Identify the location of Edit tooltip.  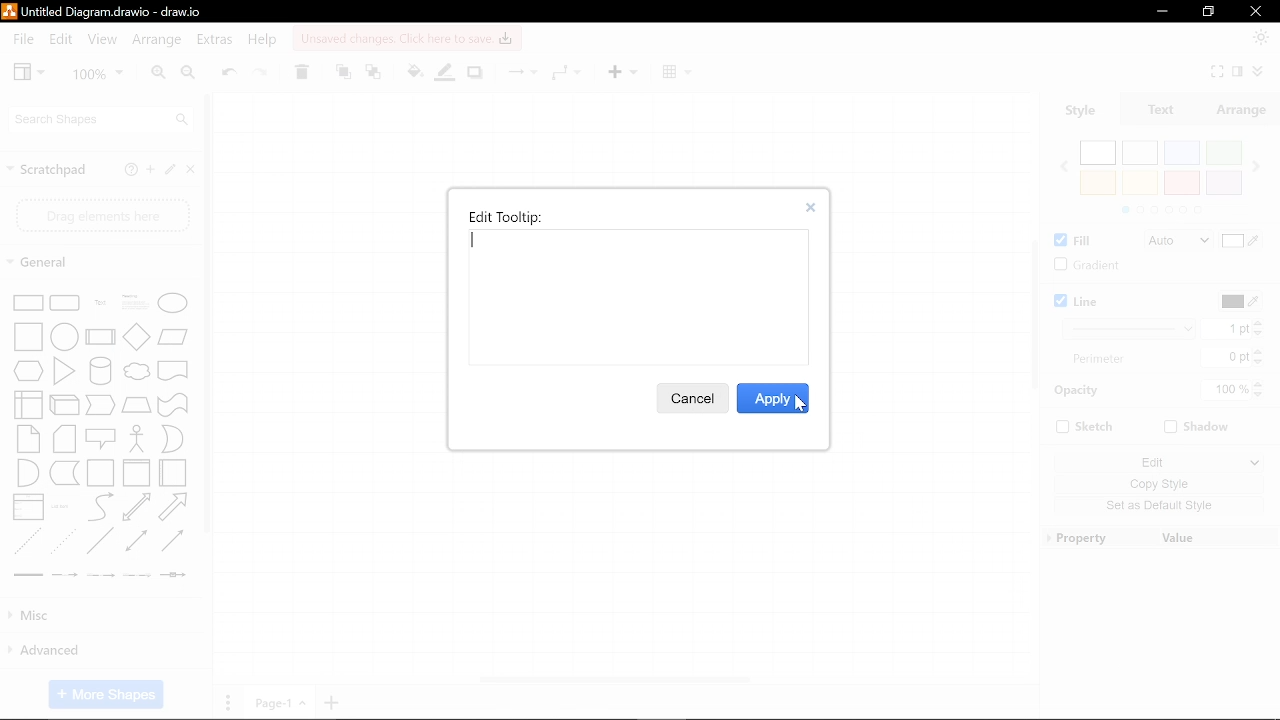
(505, 215).